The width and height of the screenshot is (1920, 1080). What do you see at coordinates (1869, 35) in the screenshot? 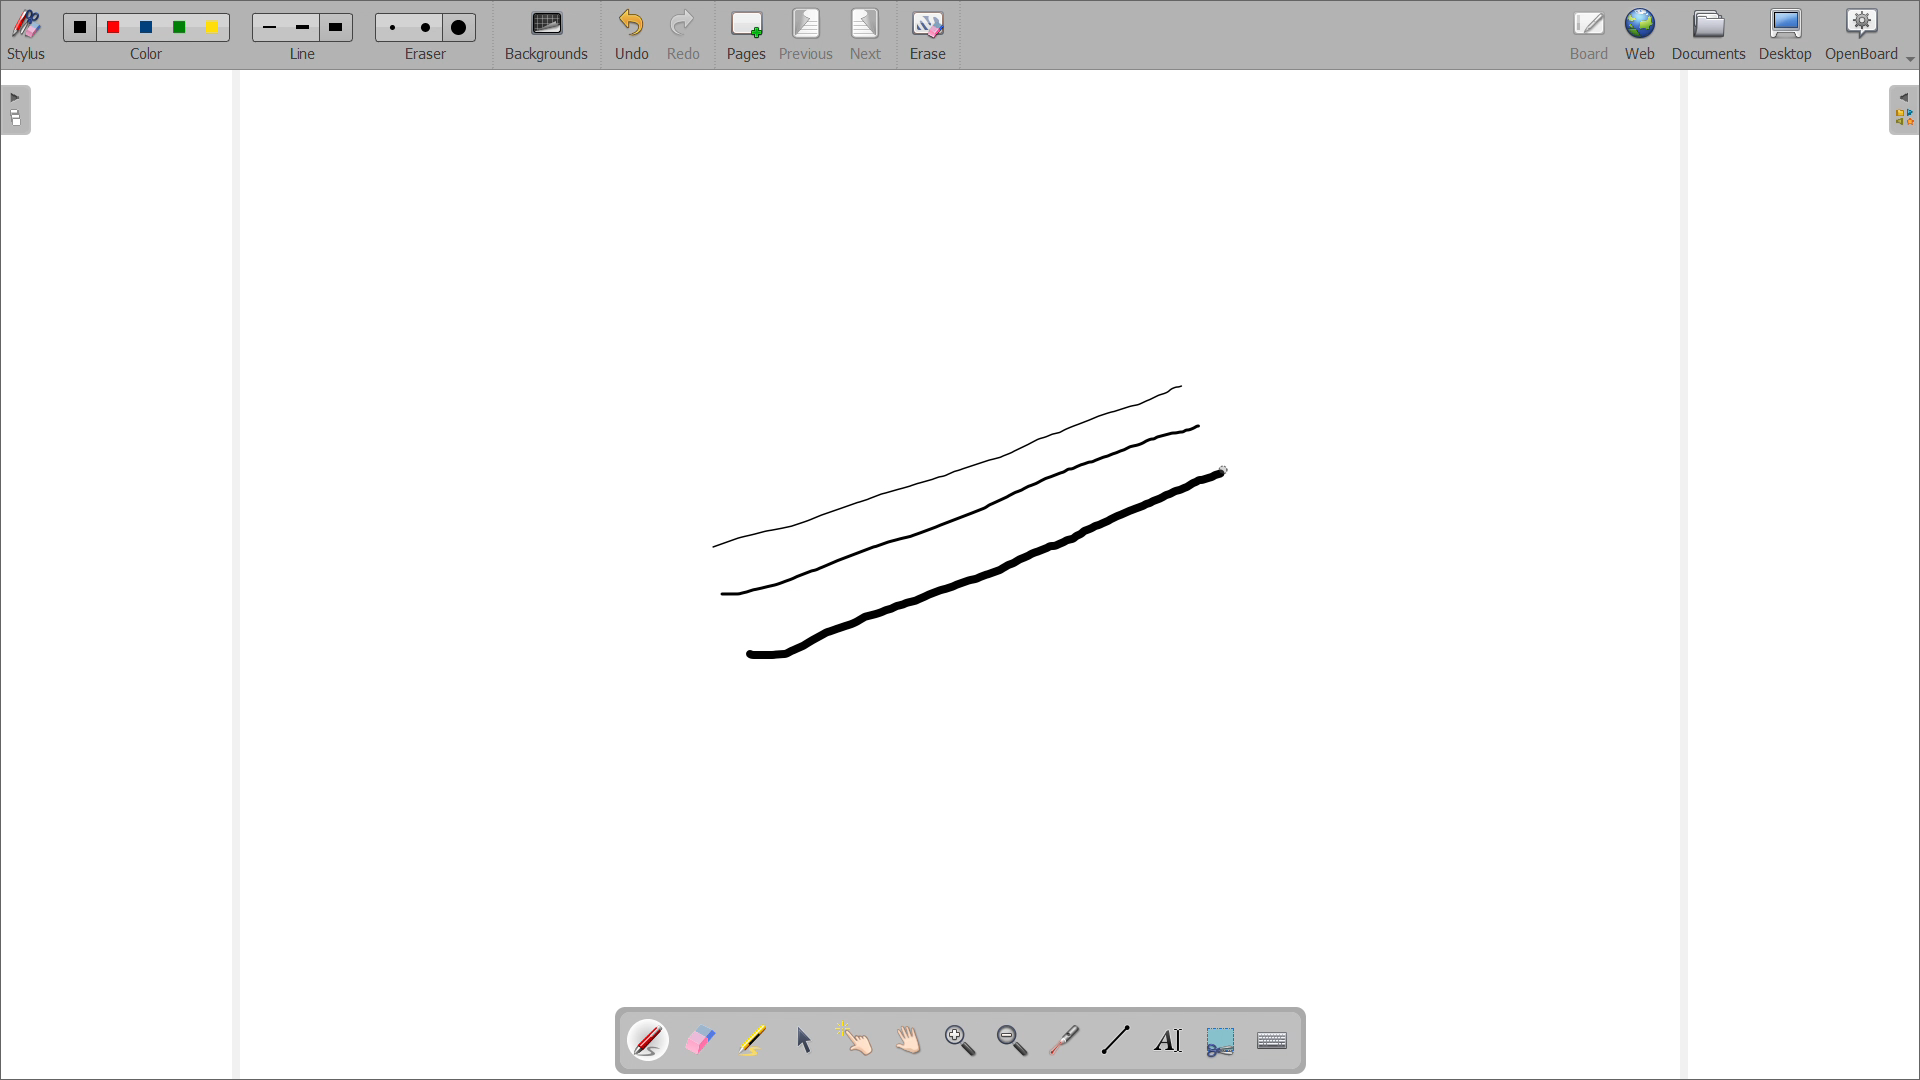
I see `openboard settings` at bounding box center [1869, 35].